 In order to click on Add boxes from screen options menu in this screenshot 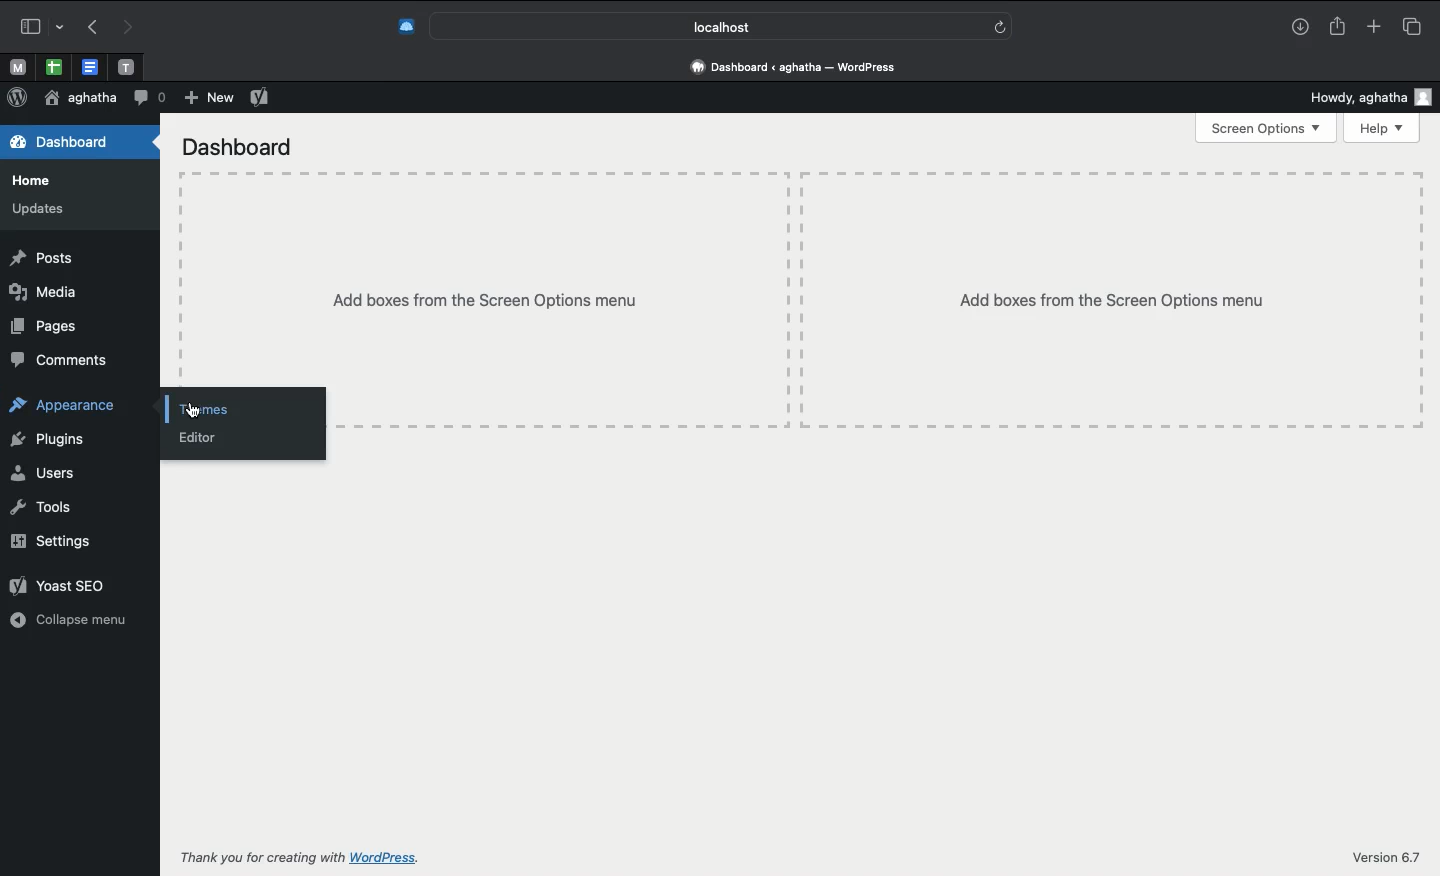, I will do `click(875, 301)`.